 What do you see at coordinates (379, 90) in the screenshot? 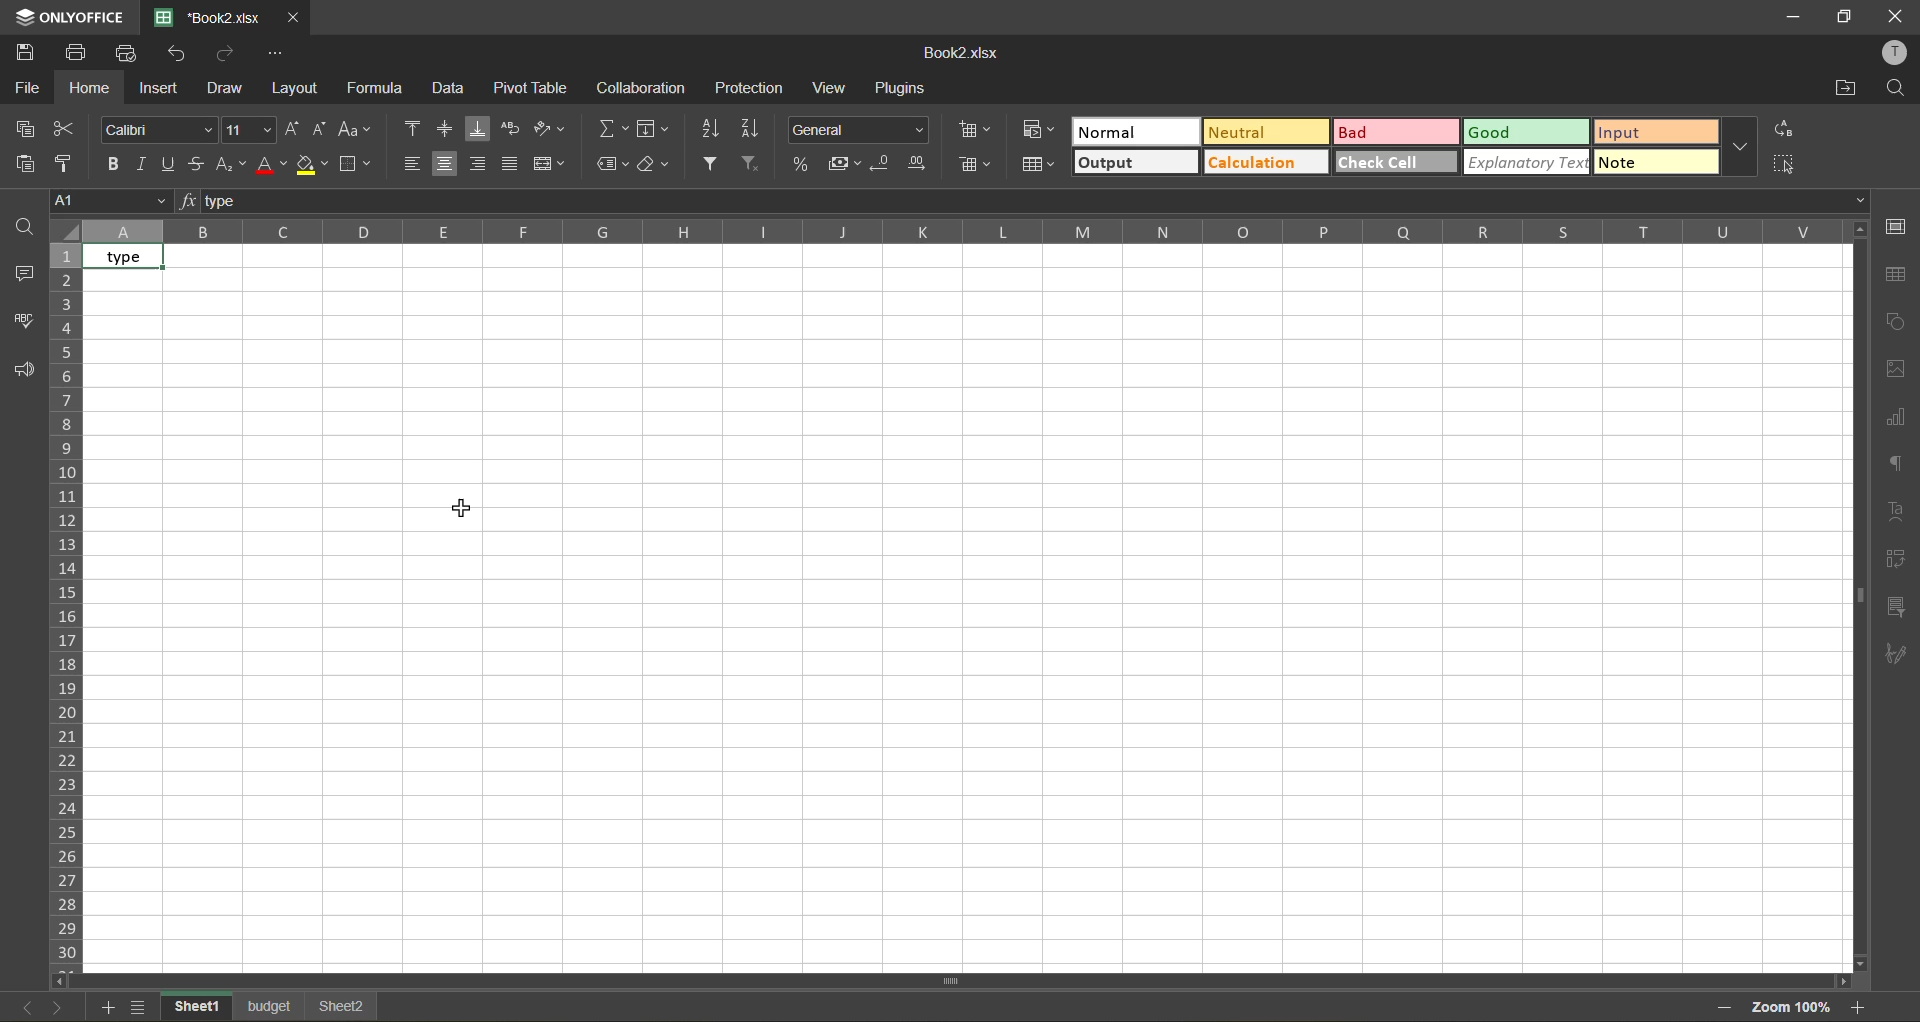
I see `formula` at bounding box center [379, 90].